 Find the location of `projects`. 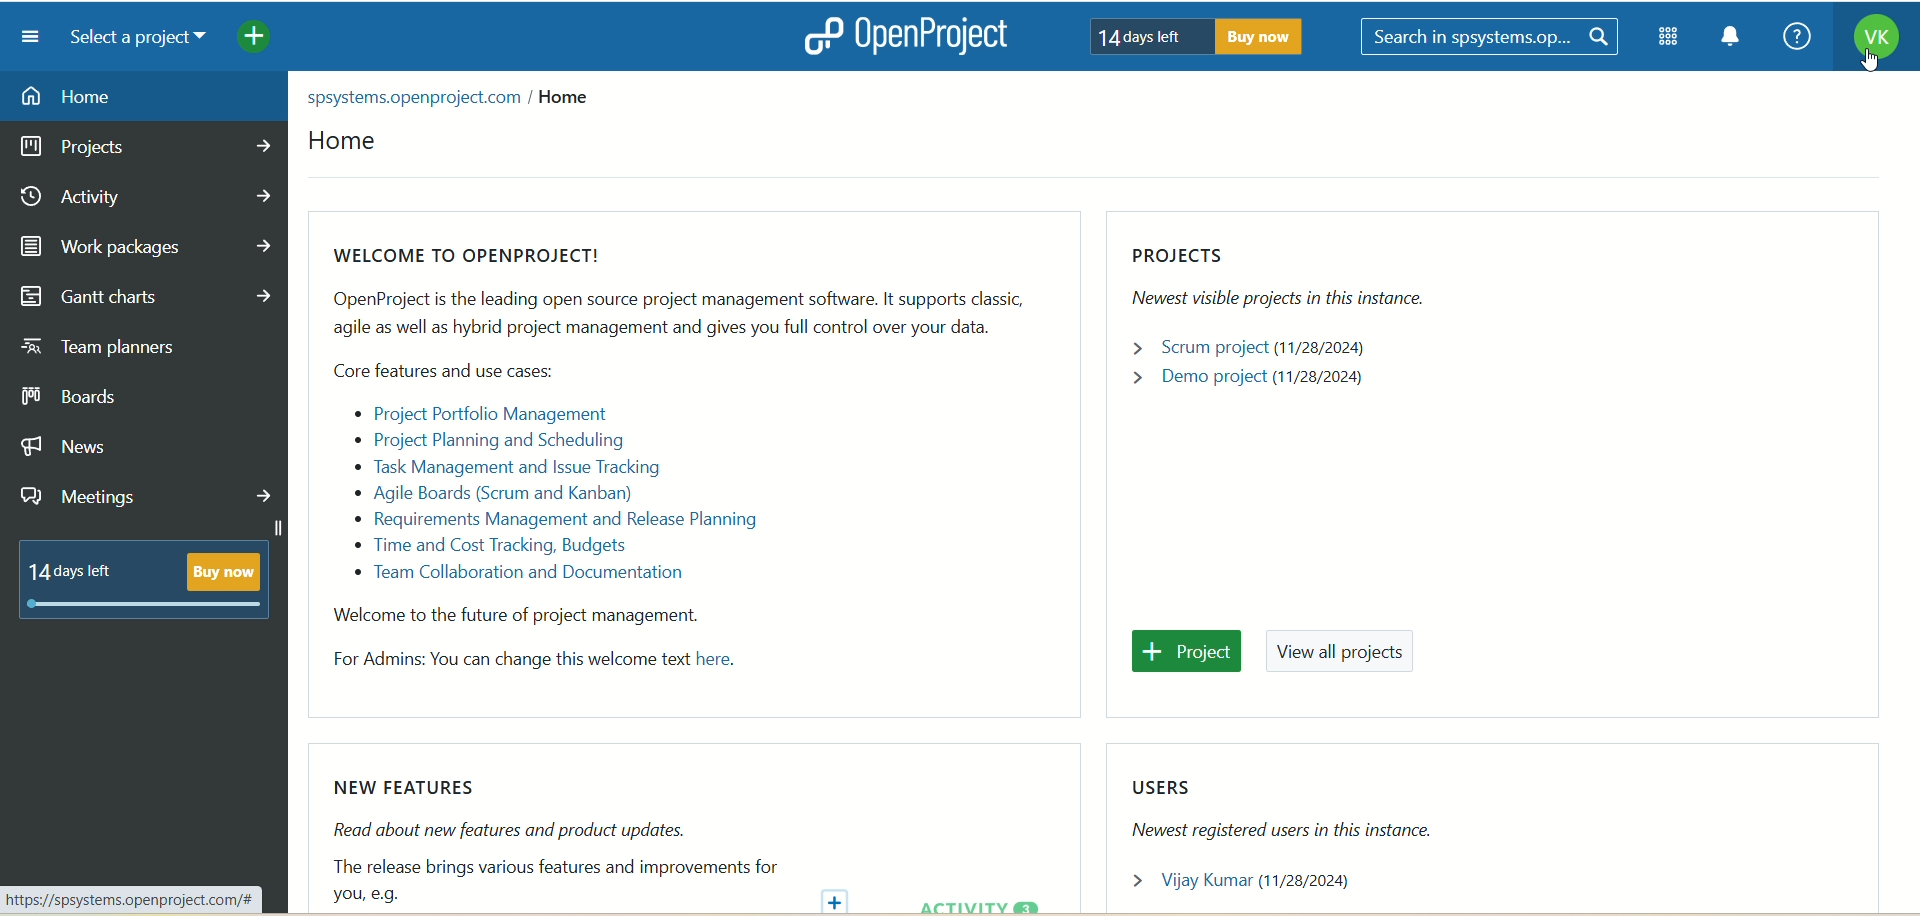

projects is located at coordinates (1291, 281).